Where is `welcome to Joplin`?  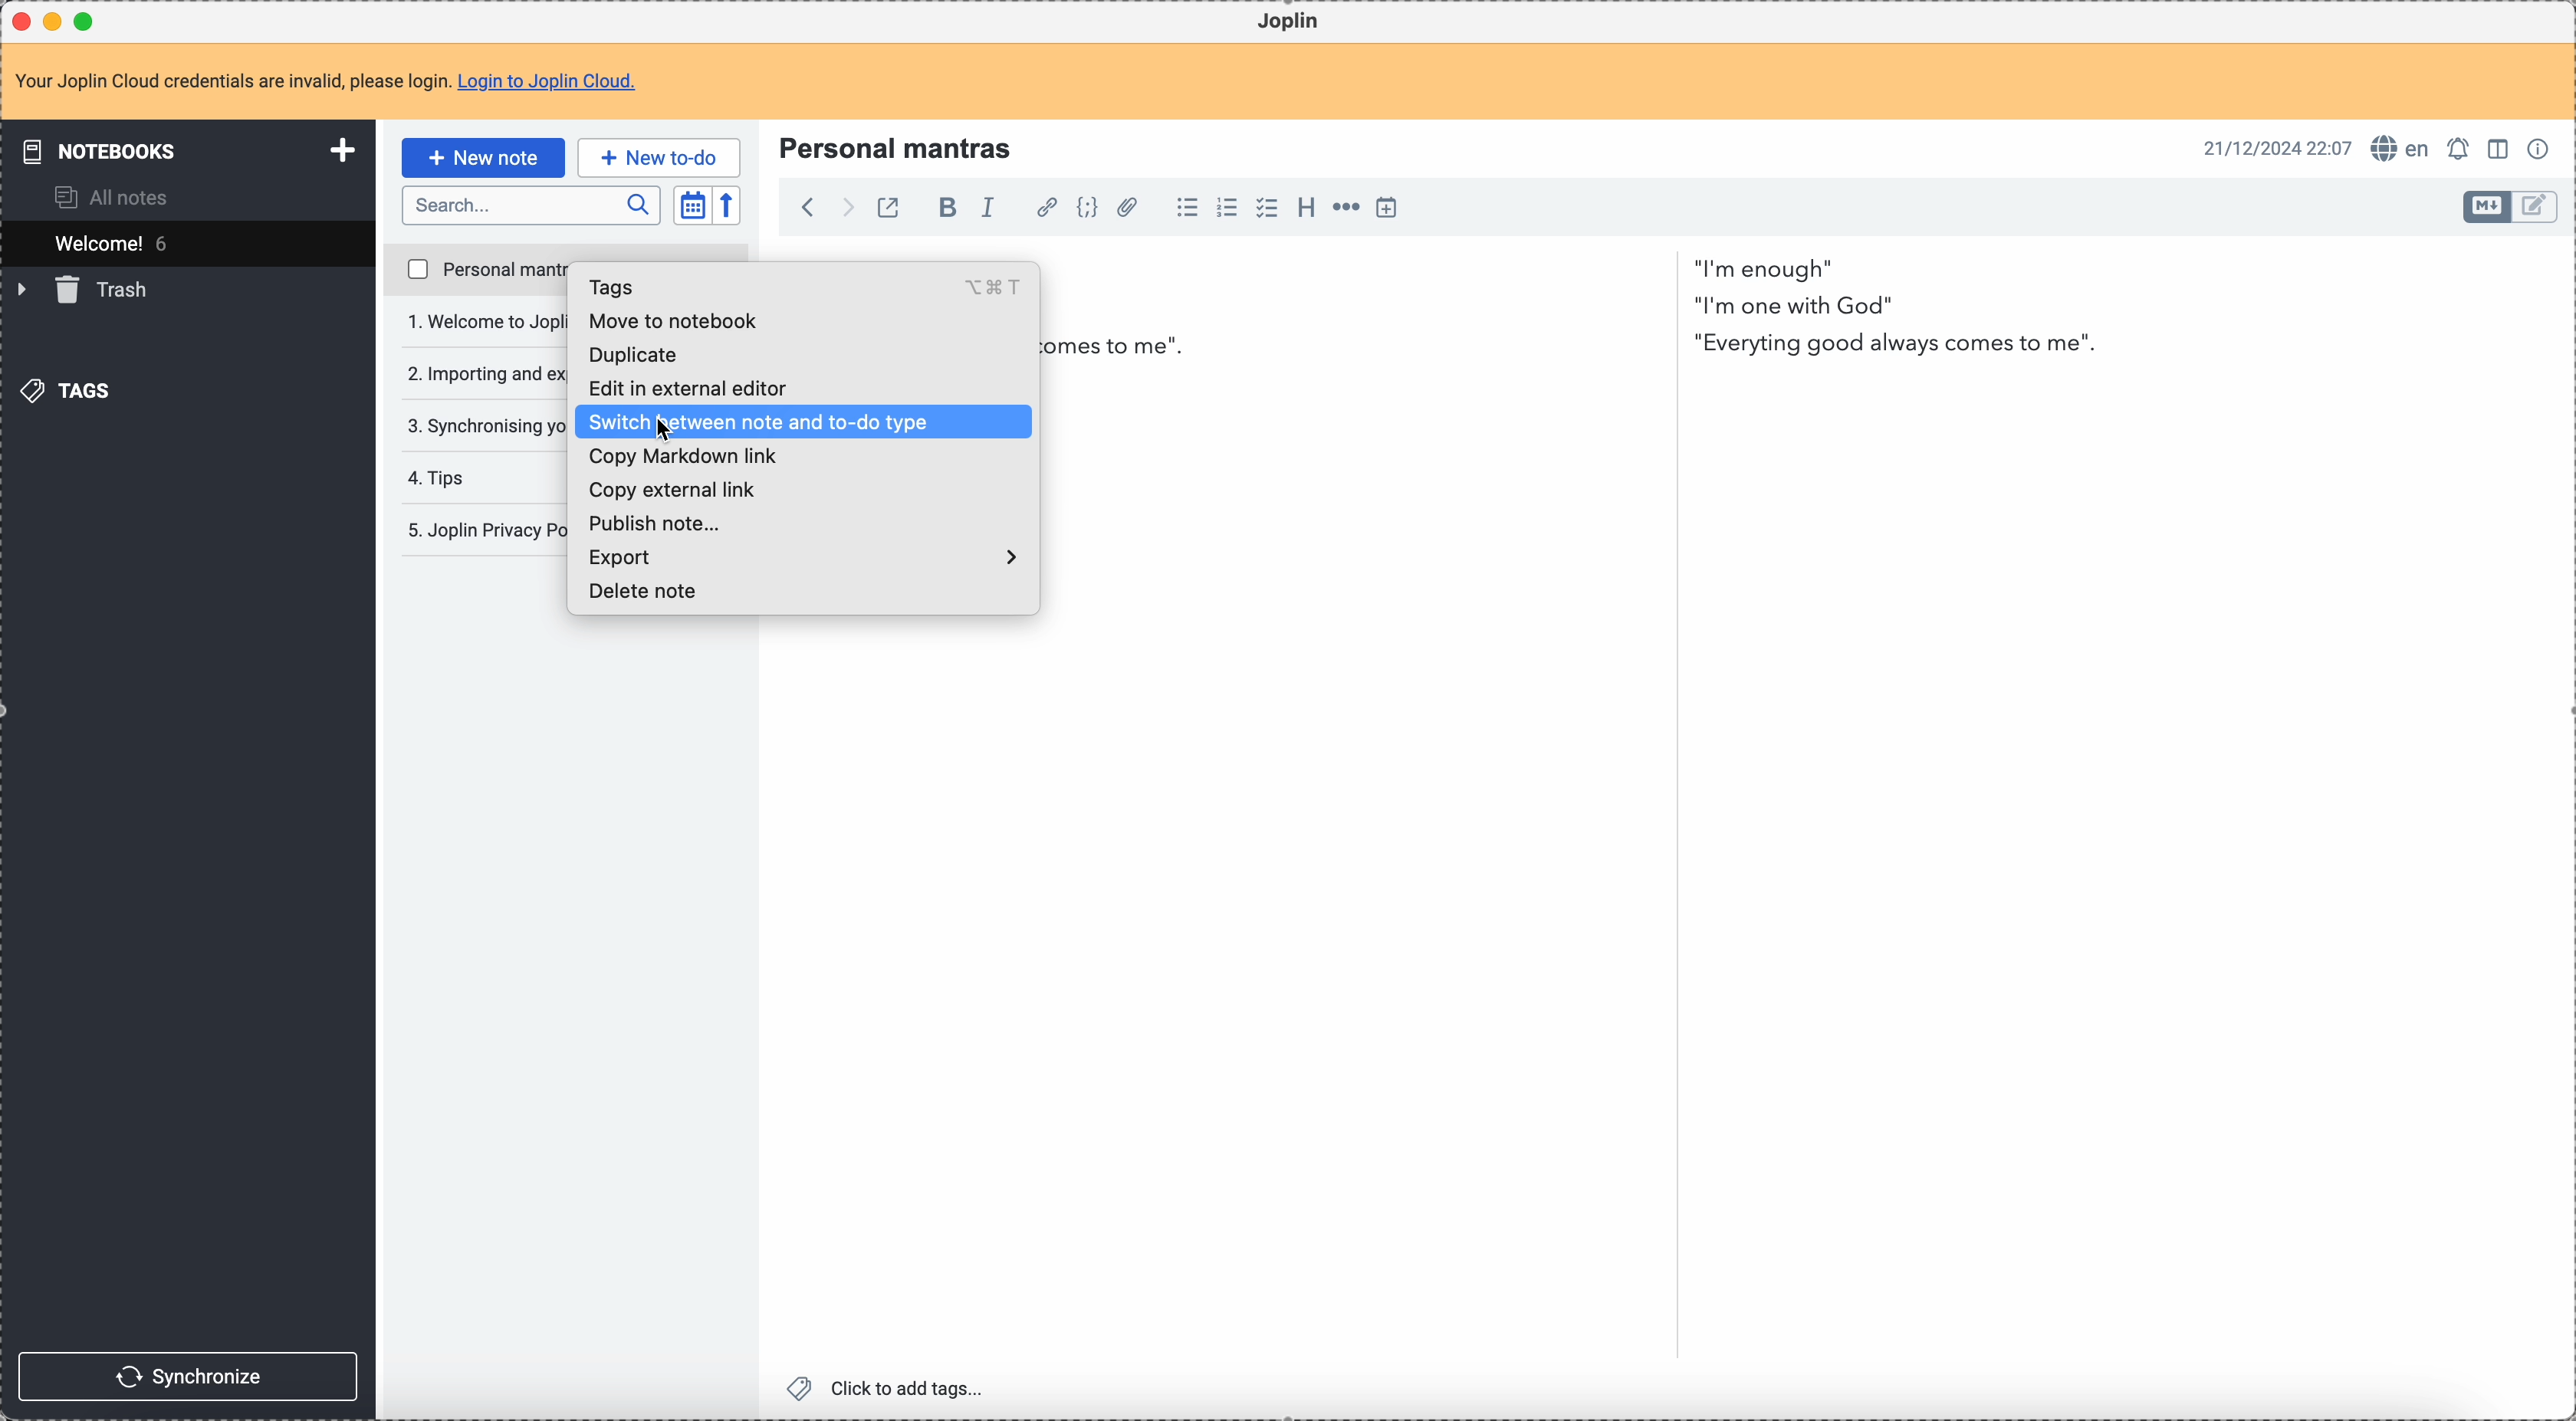 welcome to Joplin is located at coordinates (483, 321).